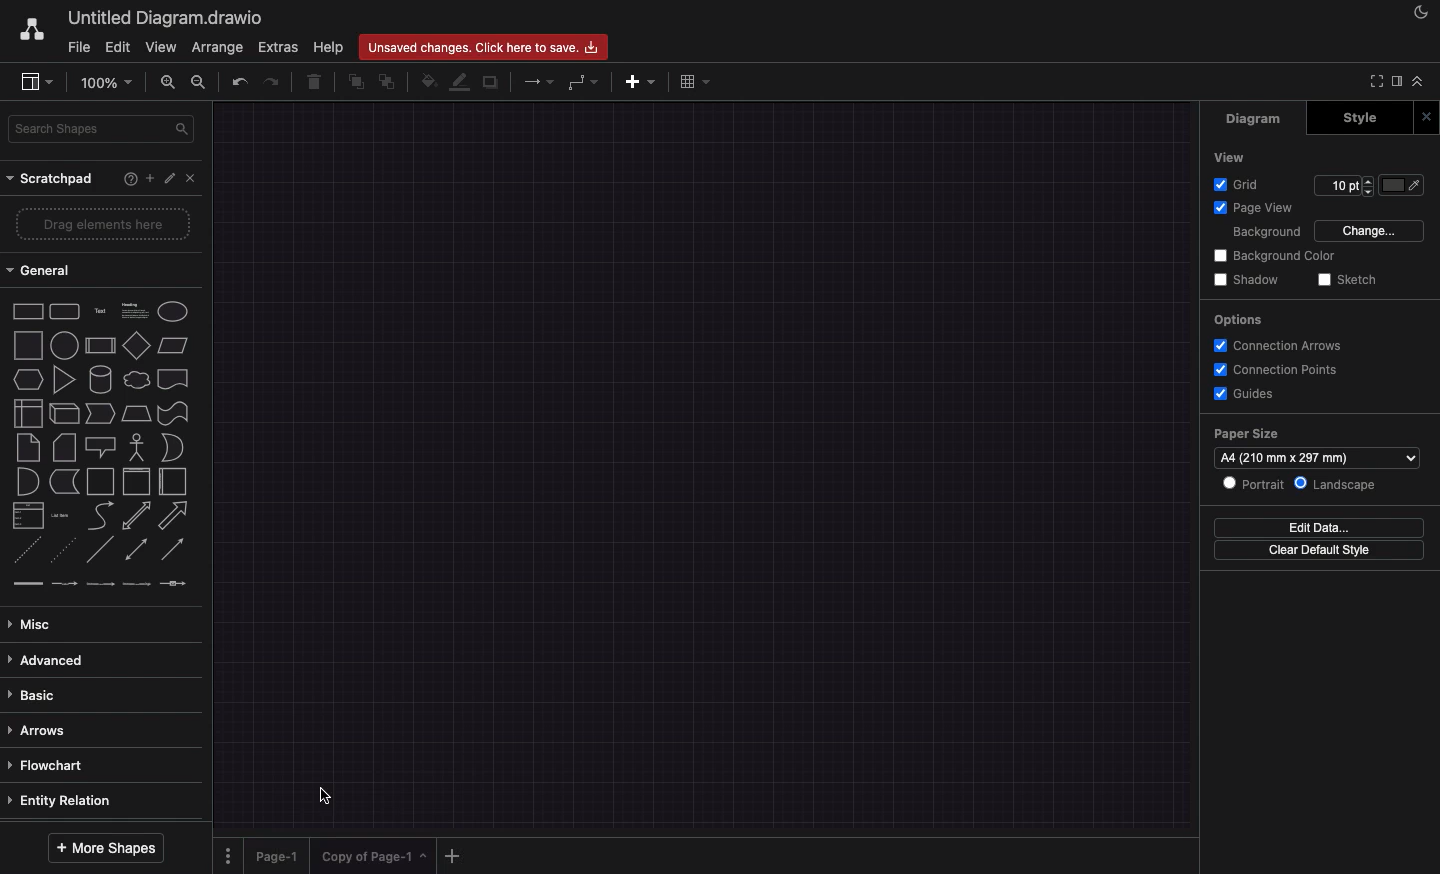  I want to click on connection, so click(538, 83).